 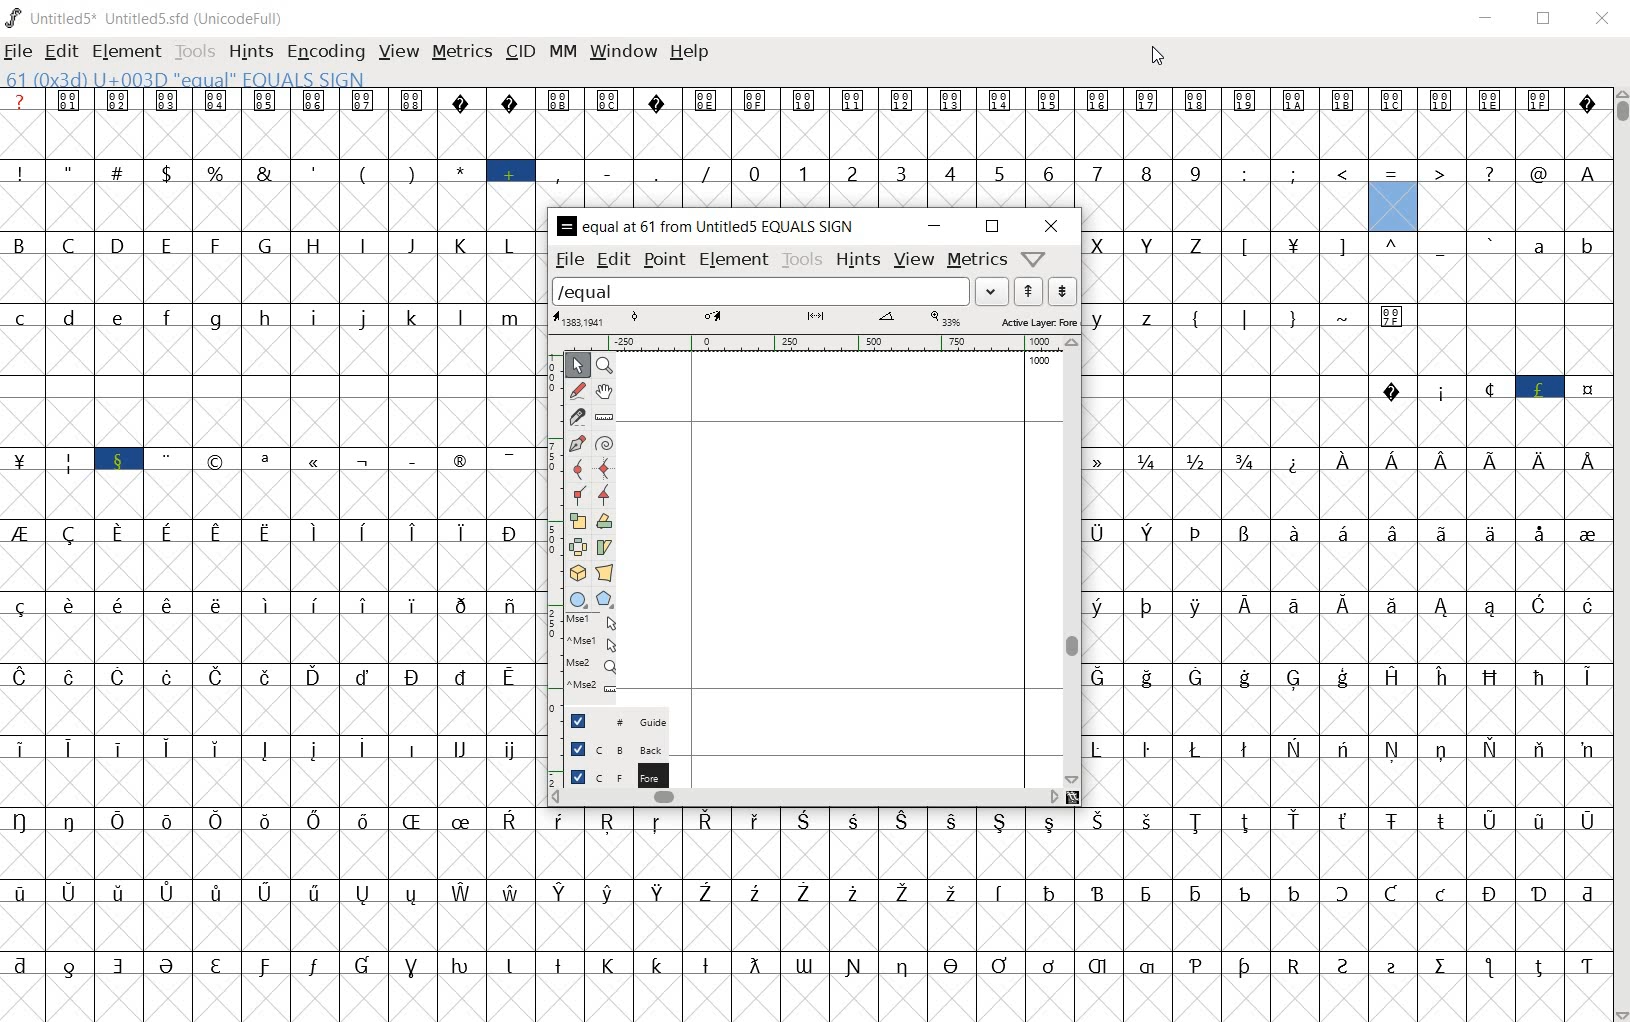 What do you see at coordinates (1393, 199) in the screenshot?
I see `61(0x3d) U+003D "EQUAL" EQUALS SIGN` at bounding box center [1393, 199].